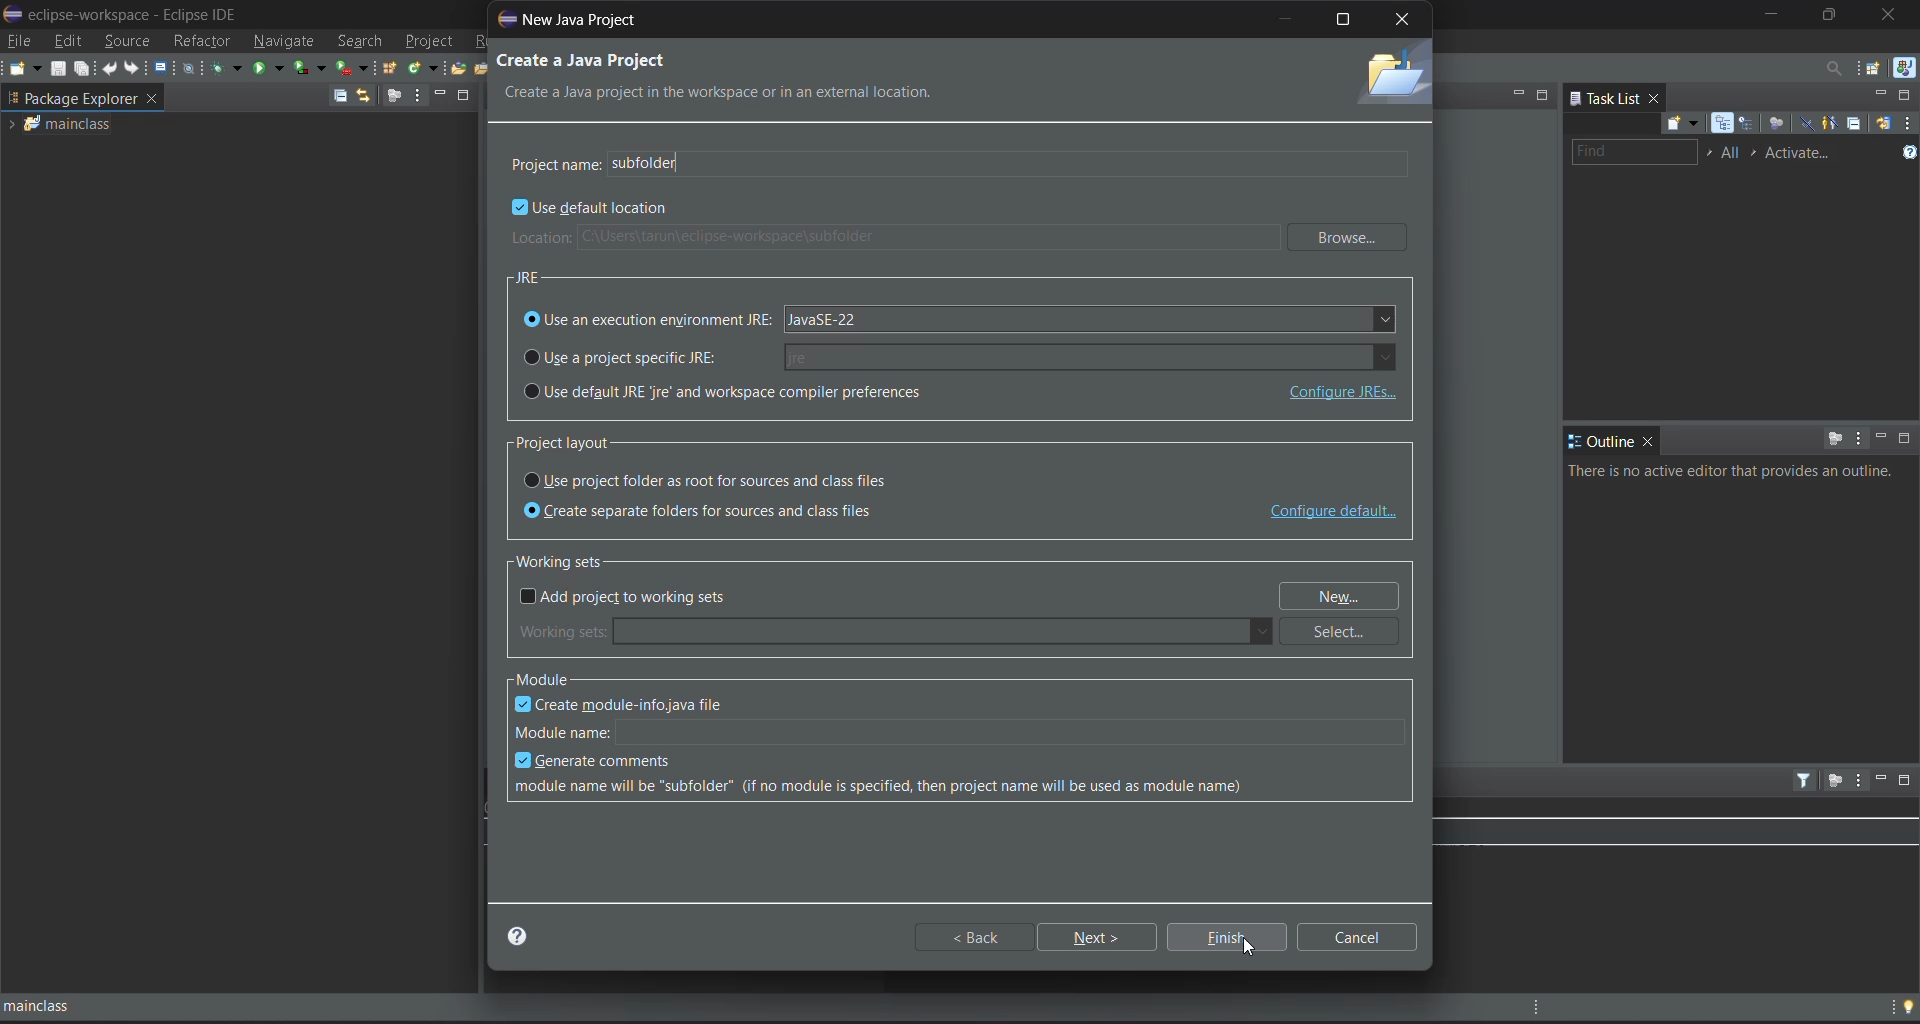  I want to click on module name, so click(964, 729).